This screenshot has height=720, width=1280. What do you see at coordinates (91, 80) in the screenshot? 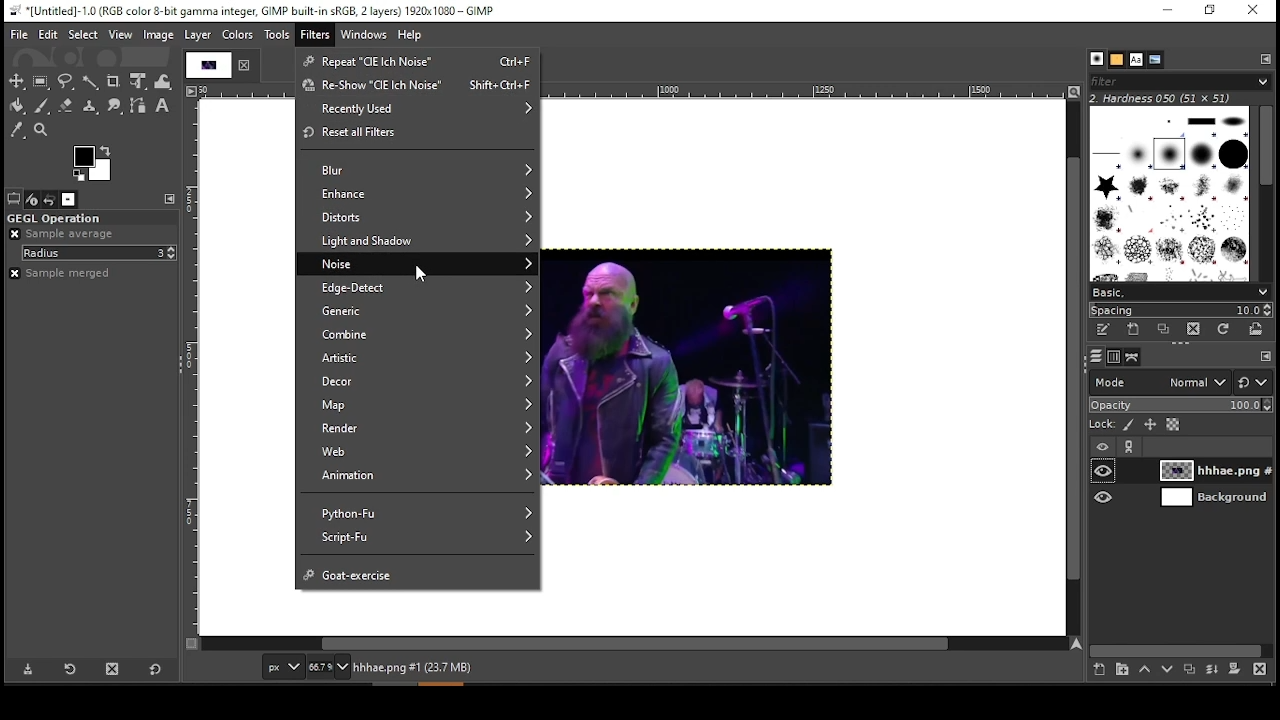
I see `fuzzy selection tool` at bounding box center [91, 80].